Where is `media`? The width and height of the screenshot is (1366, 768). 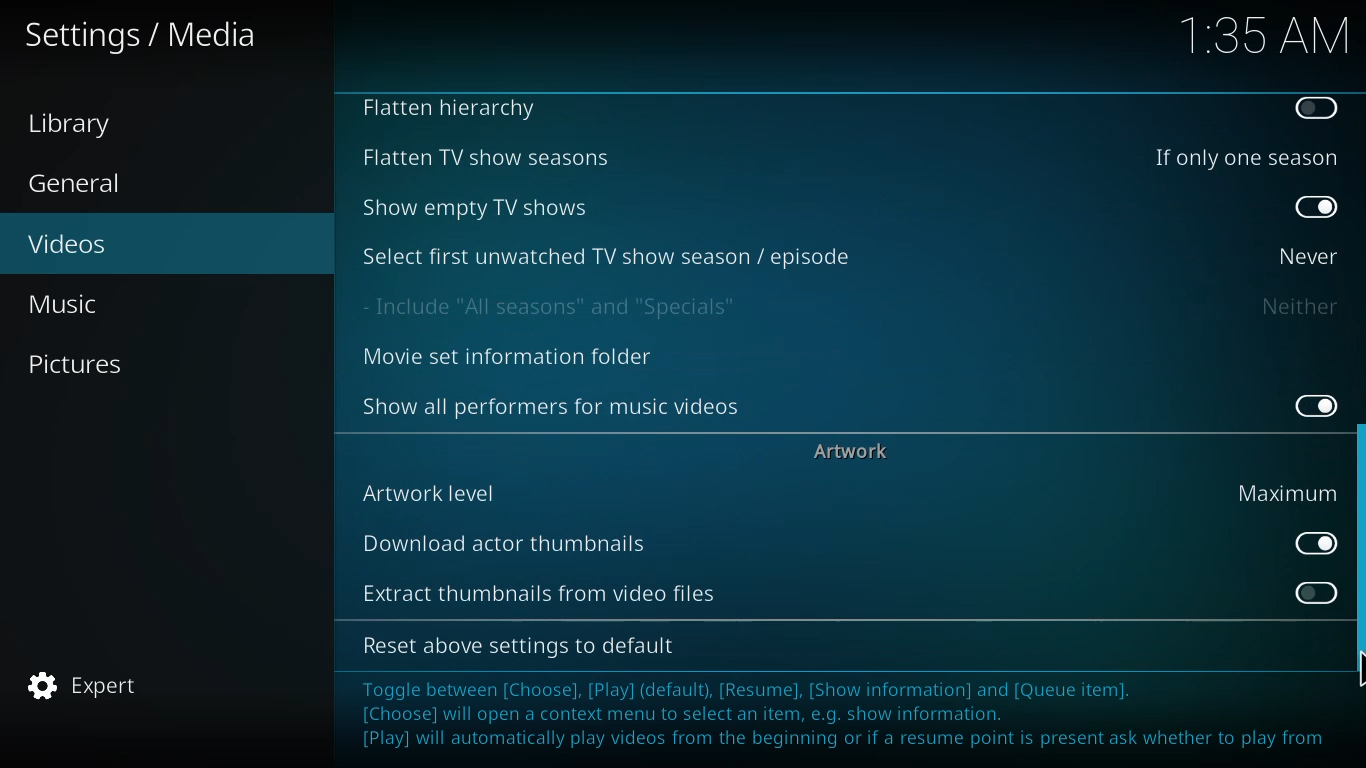 media is located at coordinates (143, 37).